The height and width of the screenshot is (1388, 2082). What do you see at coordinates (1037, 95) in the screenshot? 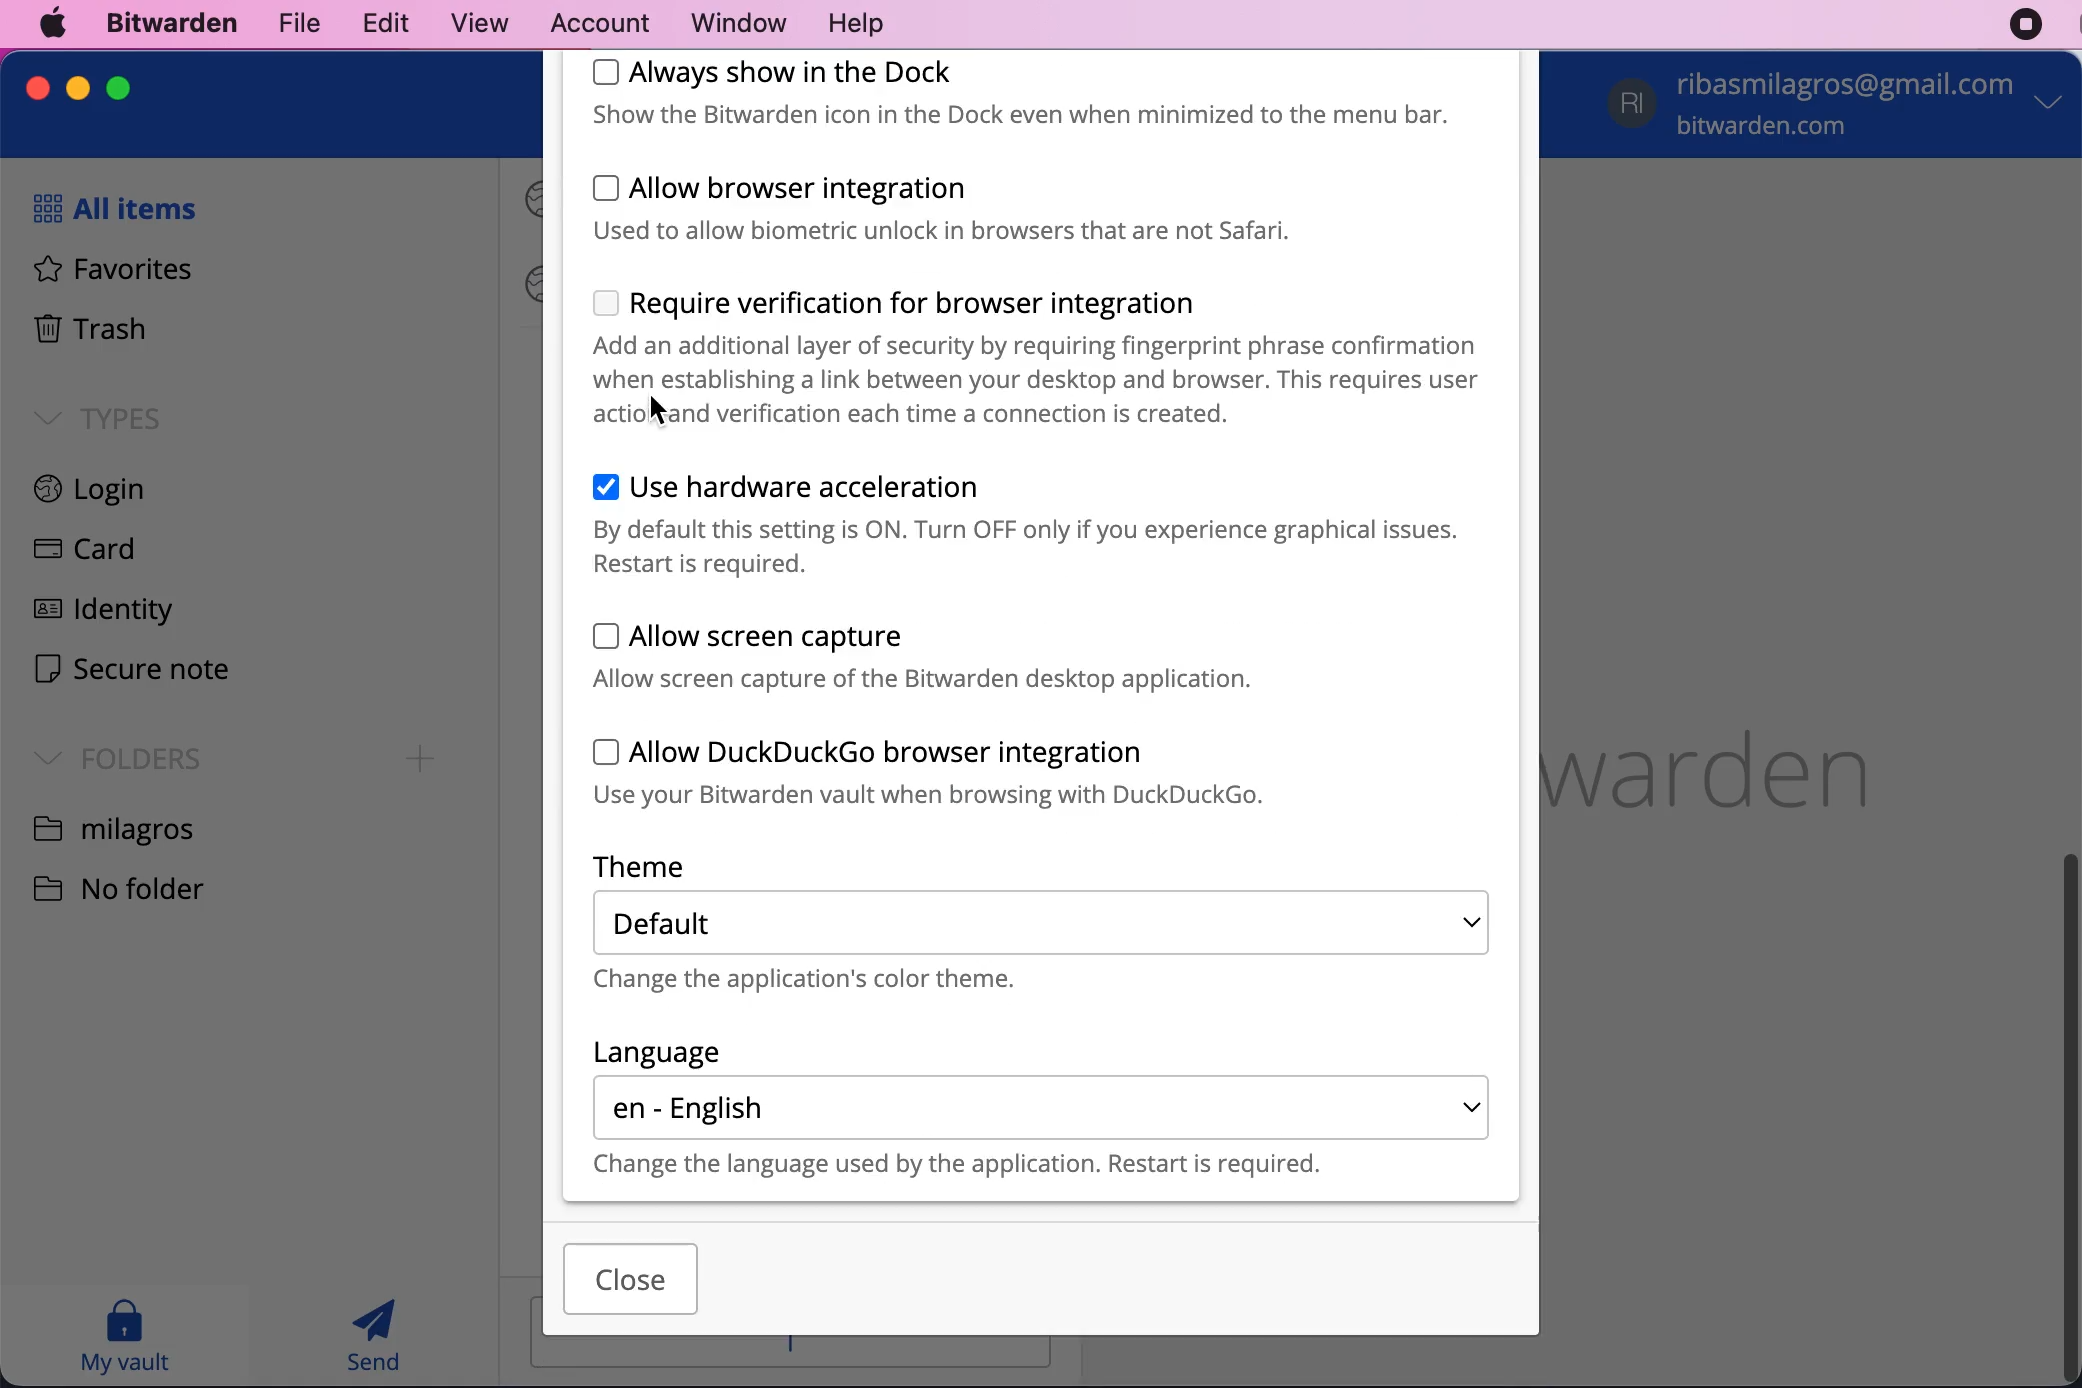
I see `always show in the dock` at bounding box center [1037, 95].